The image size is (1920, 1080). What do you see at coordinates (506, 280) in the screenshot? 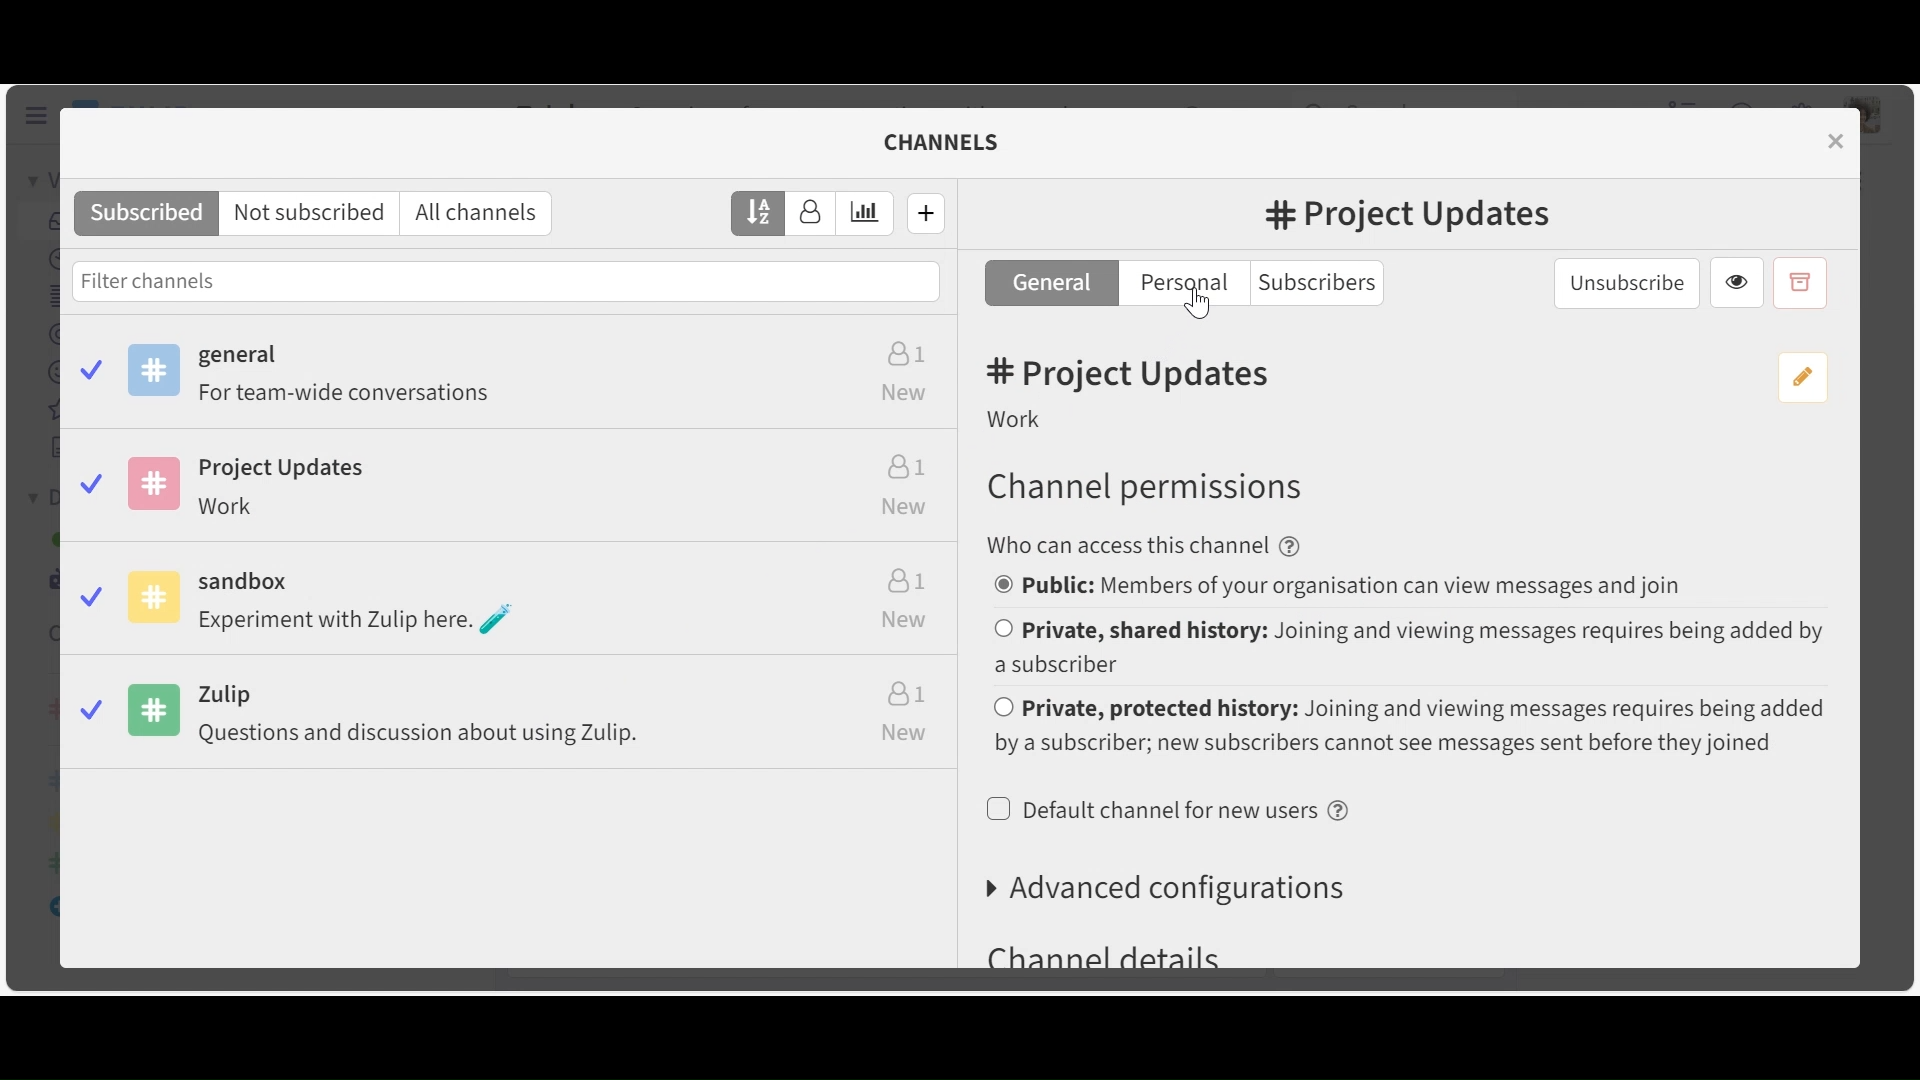
I see `Filter channels` at bounding box center [506, 280].